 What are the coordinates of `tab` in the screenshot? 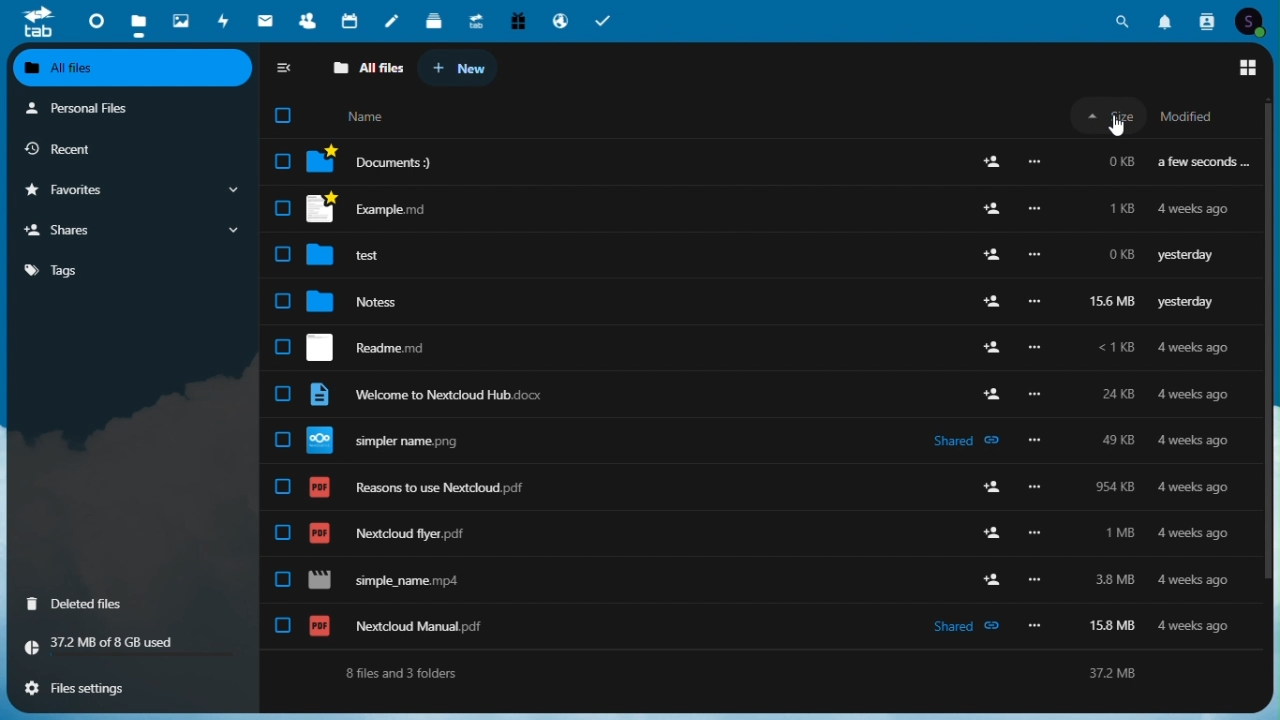 It's located at (34, 22).